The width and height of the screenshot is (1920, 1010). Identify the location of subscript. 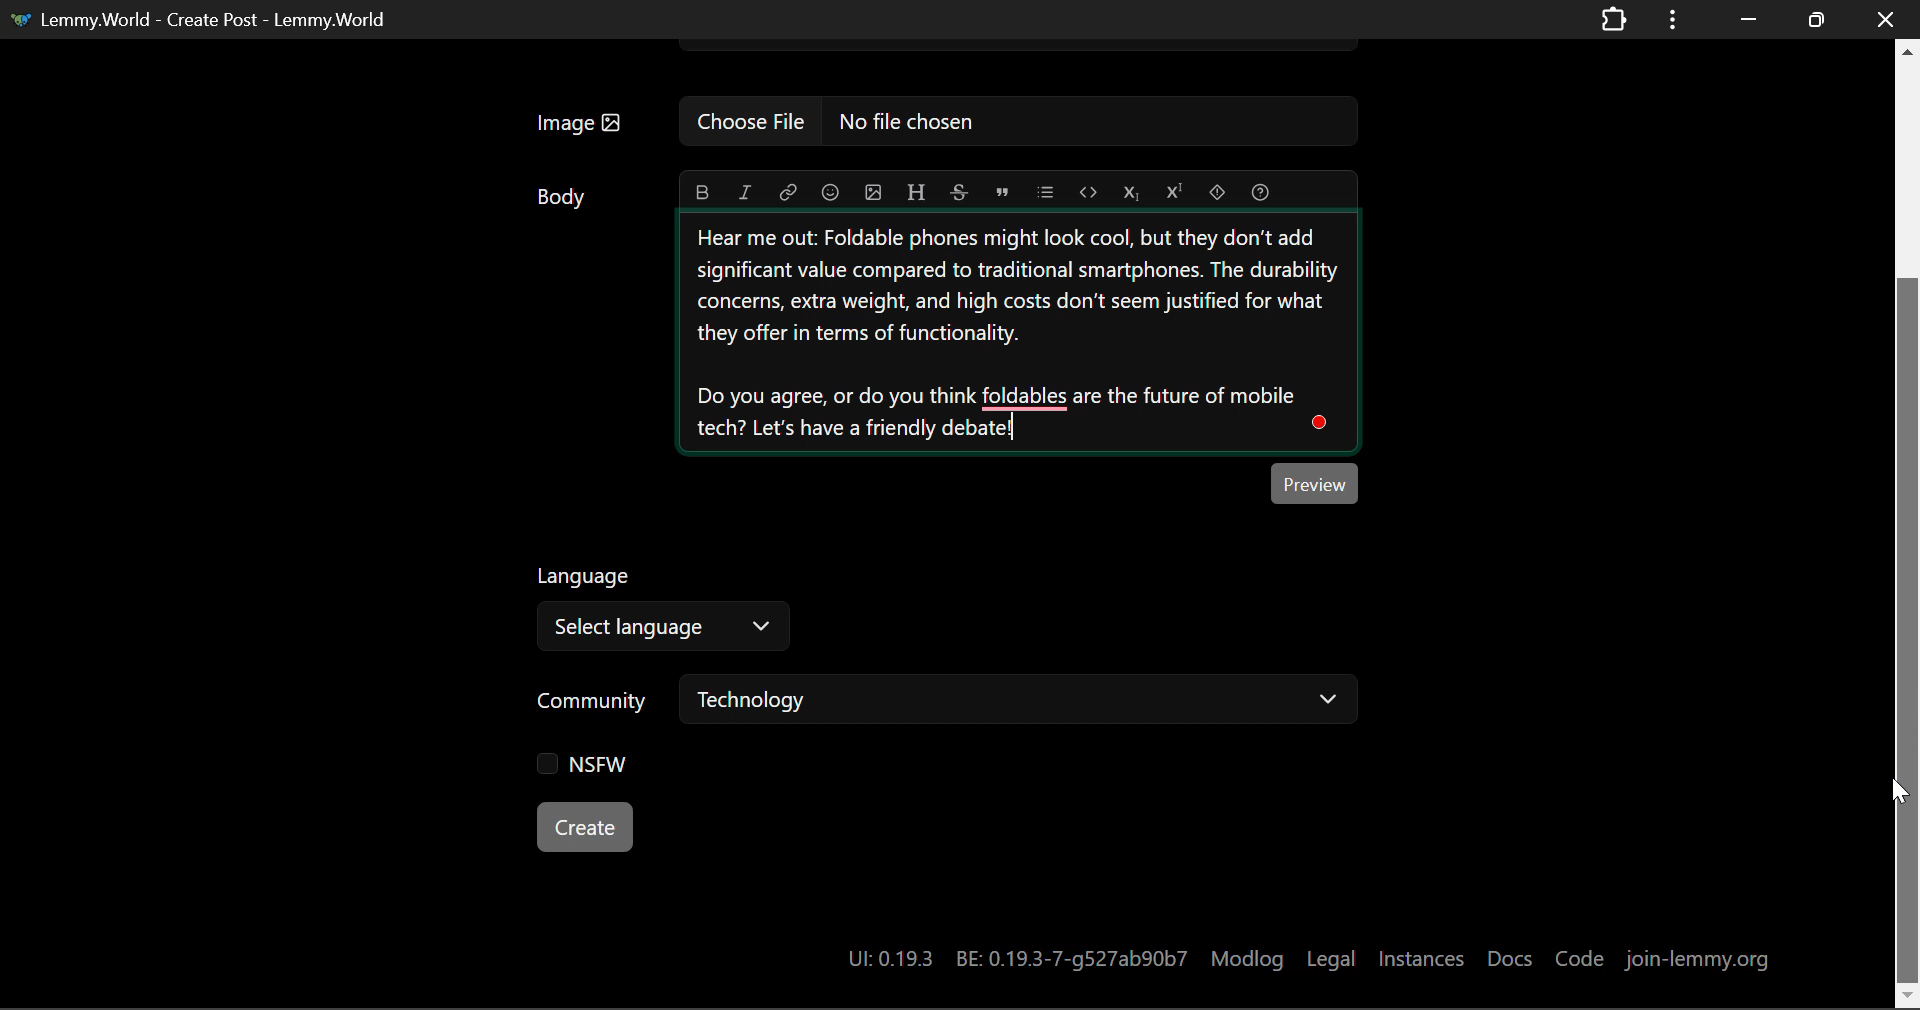
(1130, 193).